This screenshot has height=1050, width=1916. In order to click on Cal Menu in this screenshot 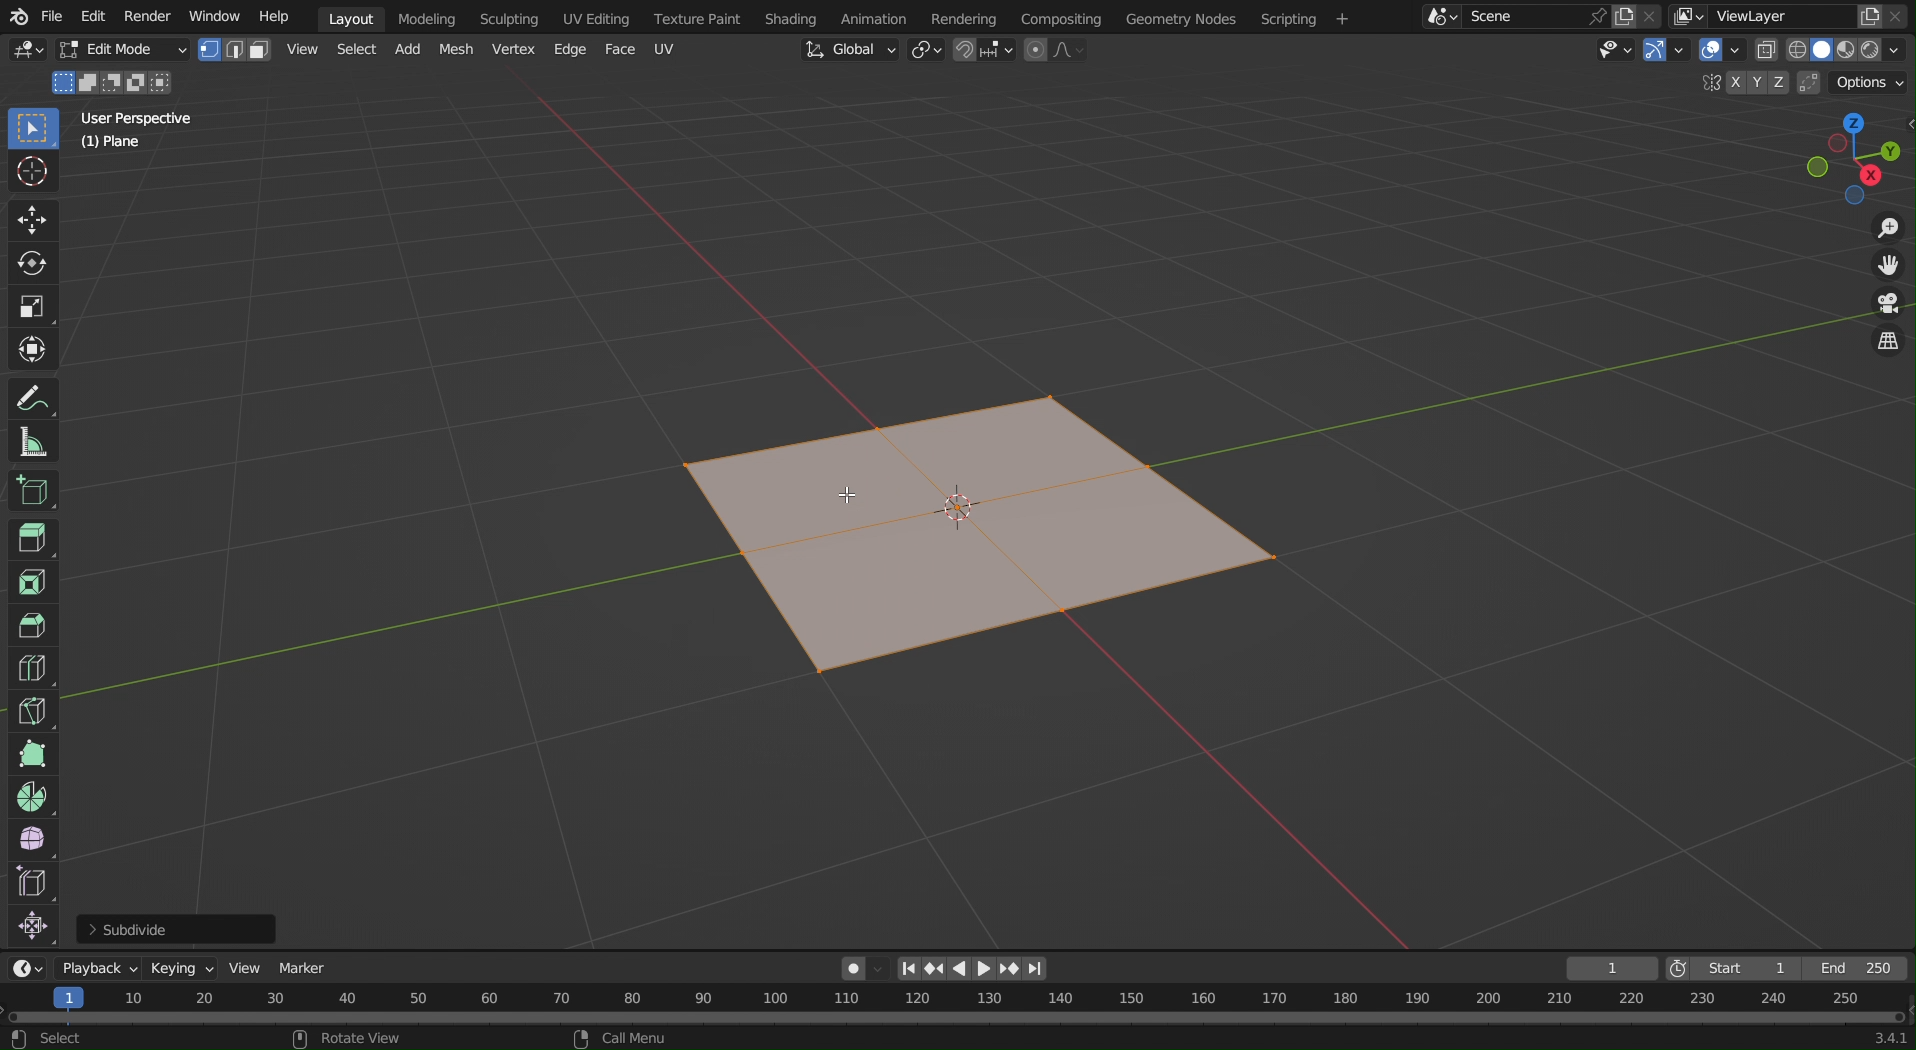, I will do `click(617, 1038)`.